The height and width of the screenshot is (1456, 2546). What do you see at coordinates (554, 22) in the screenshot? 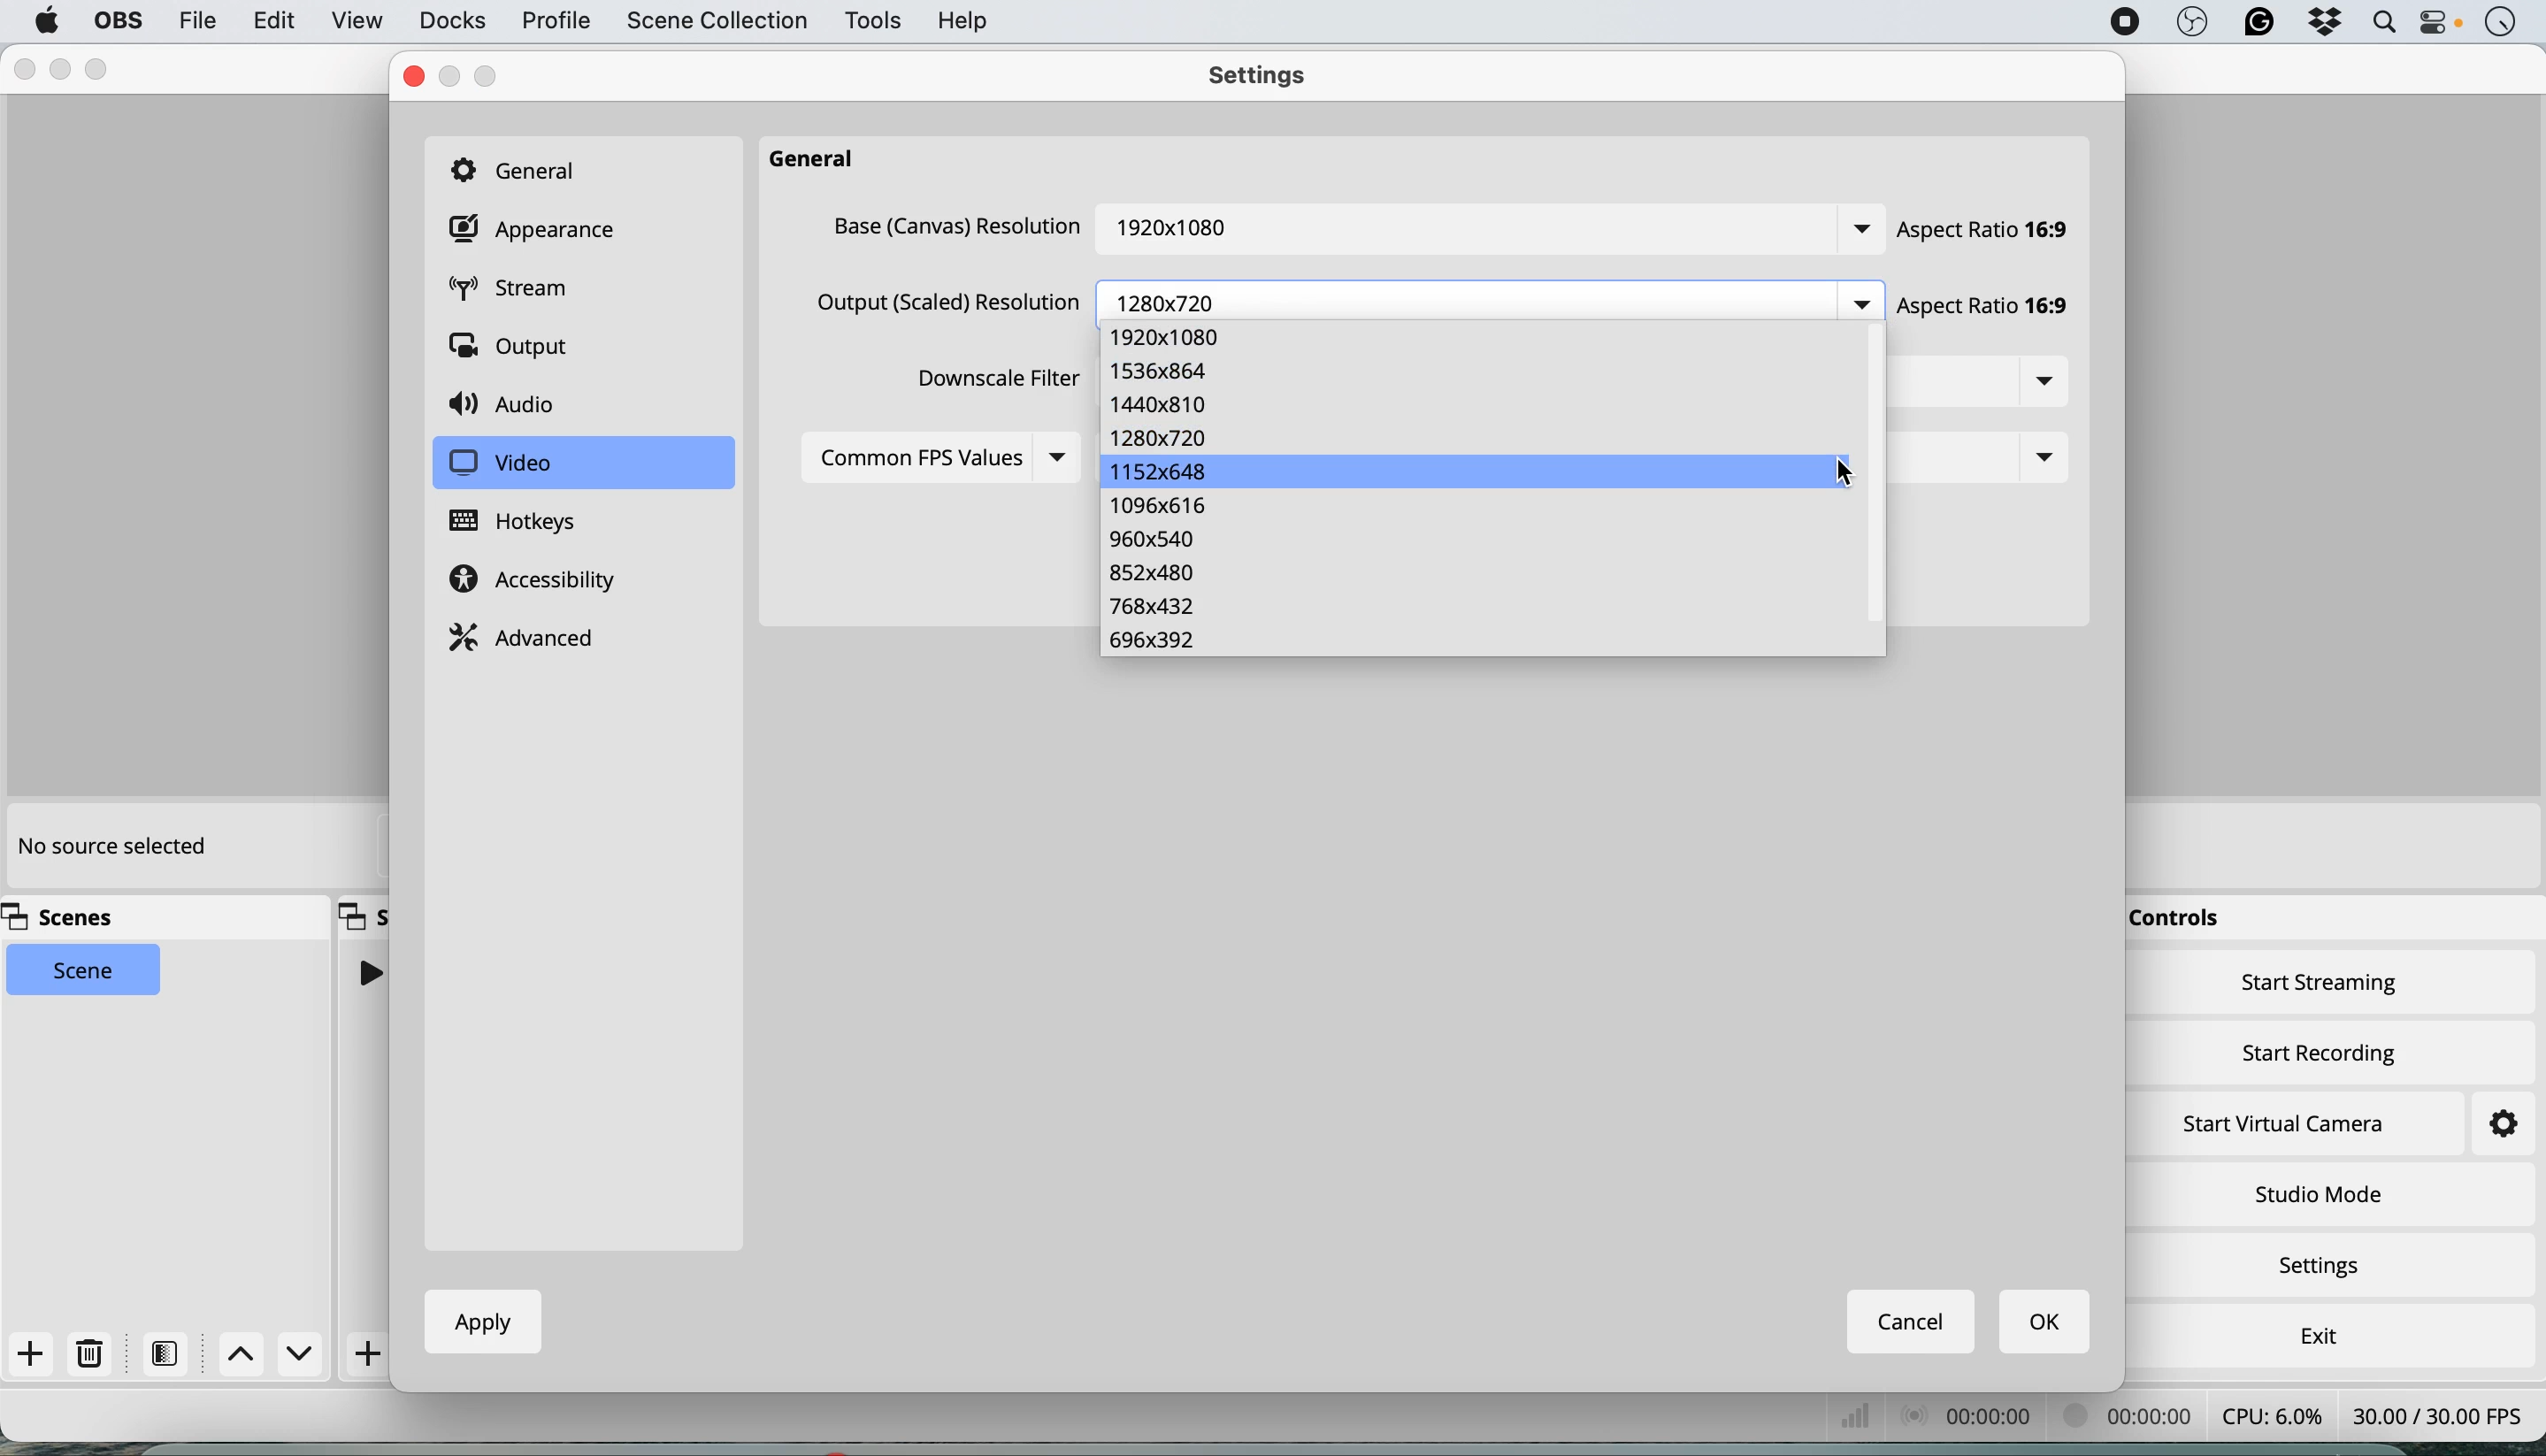
I see `profile` at bounding box center [554, 22].